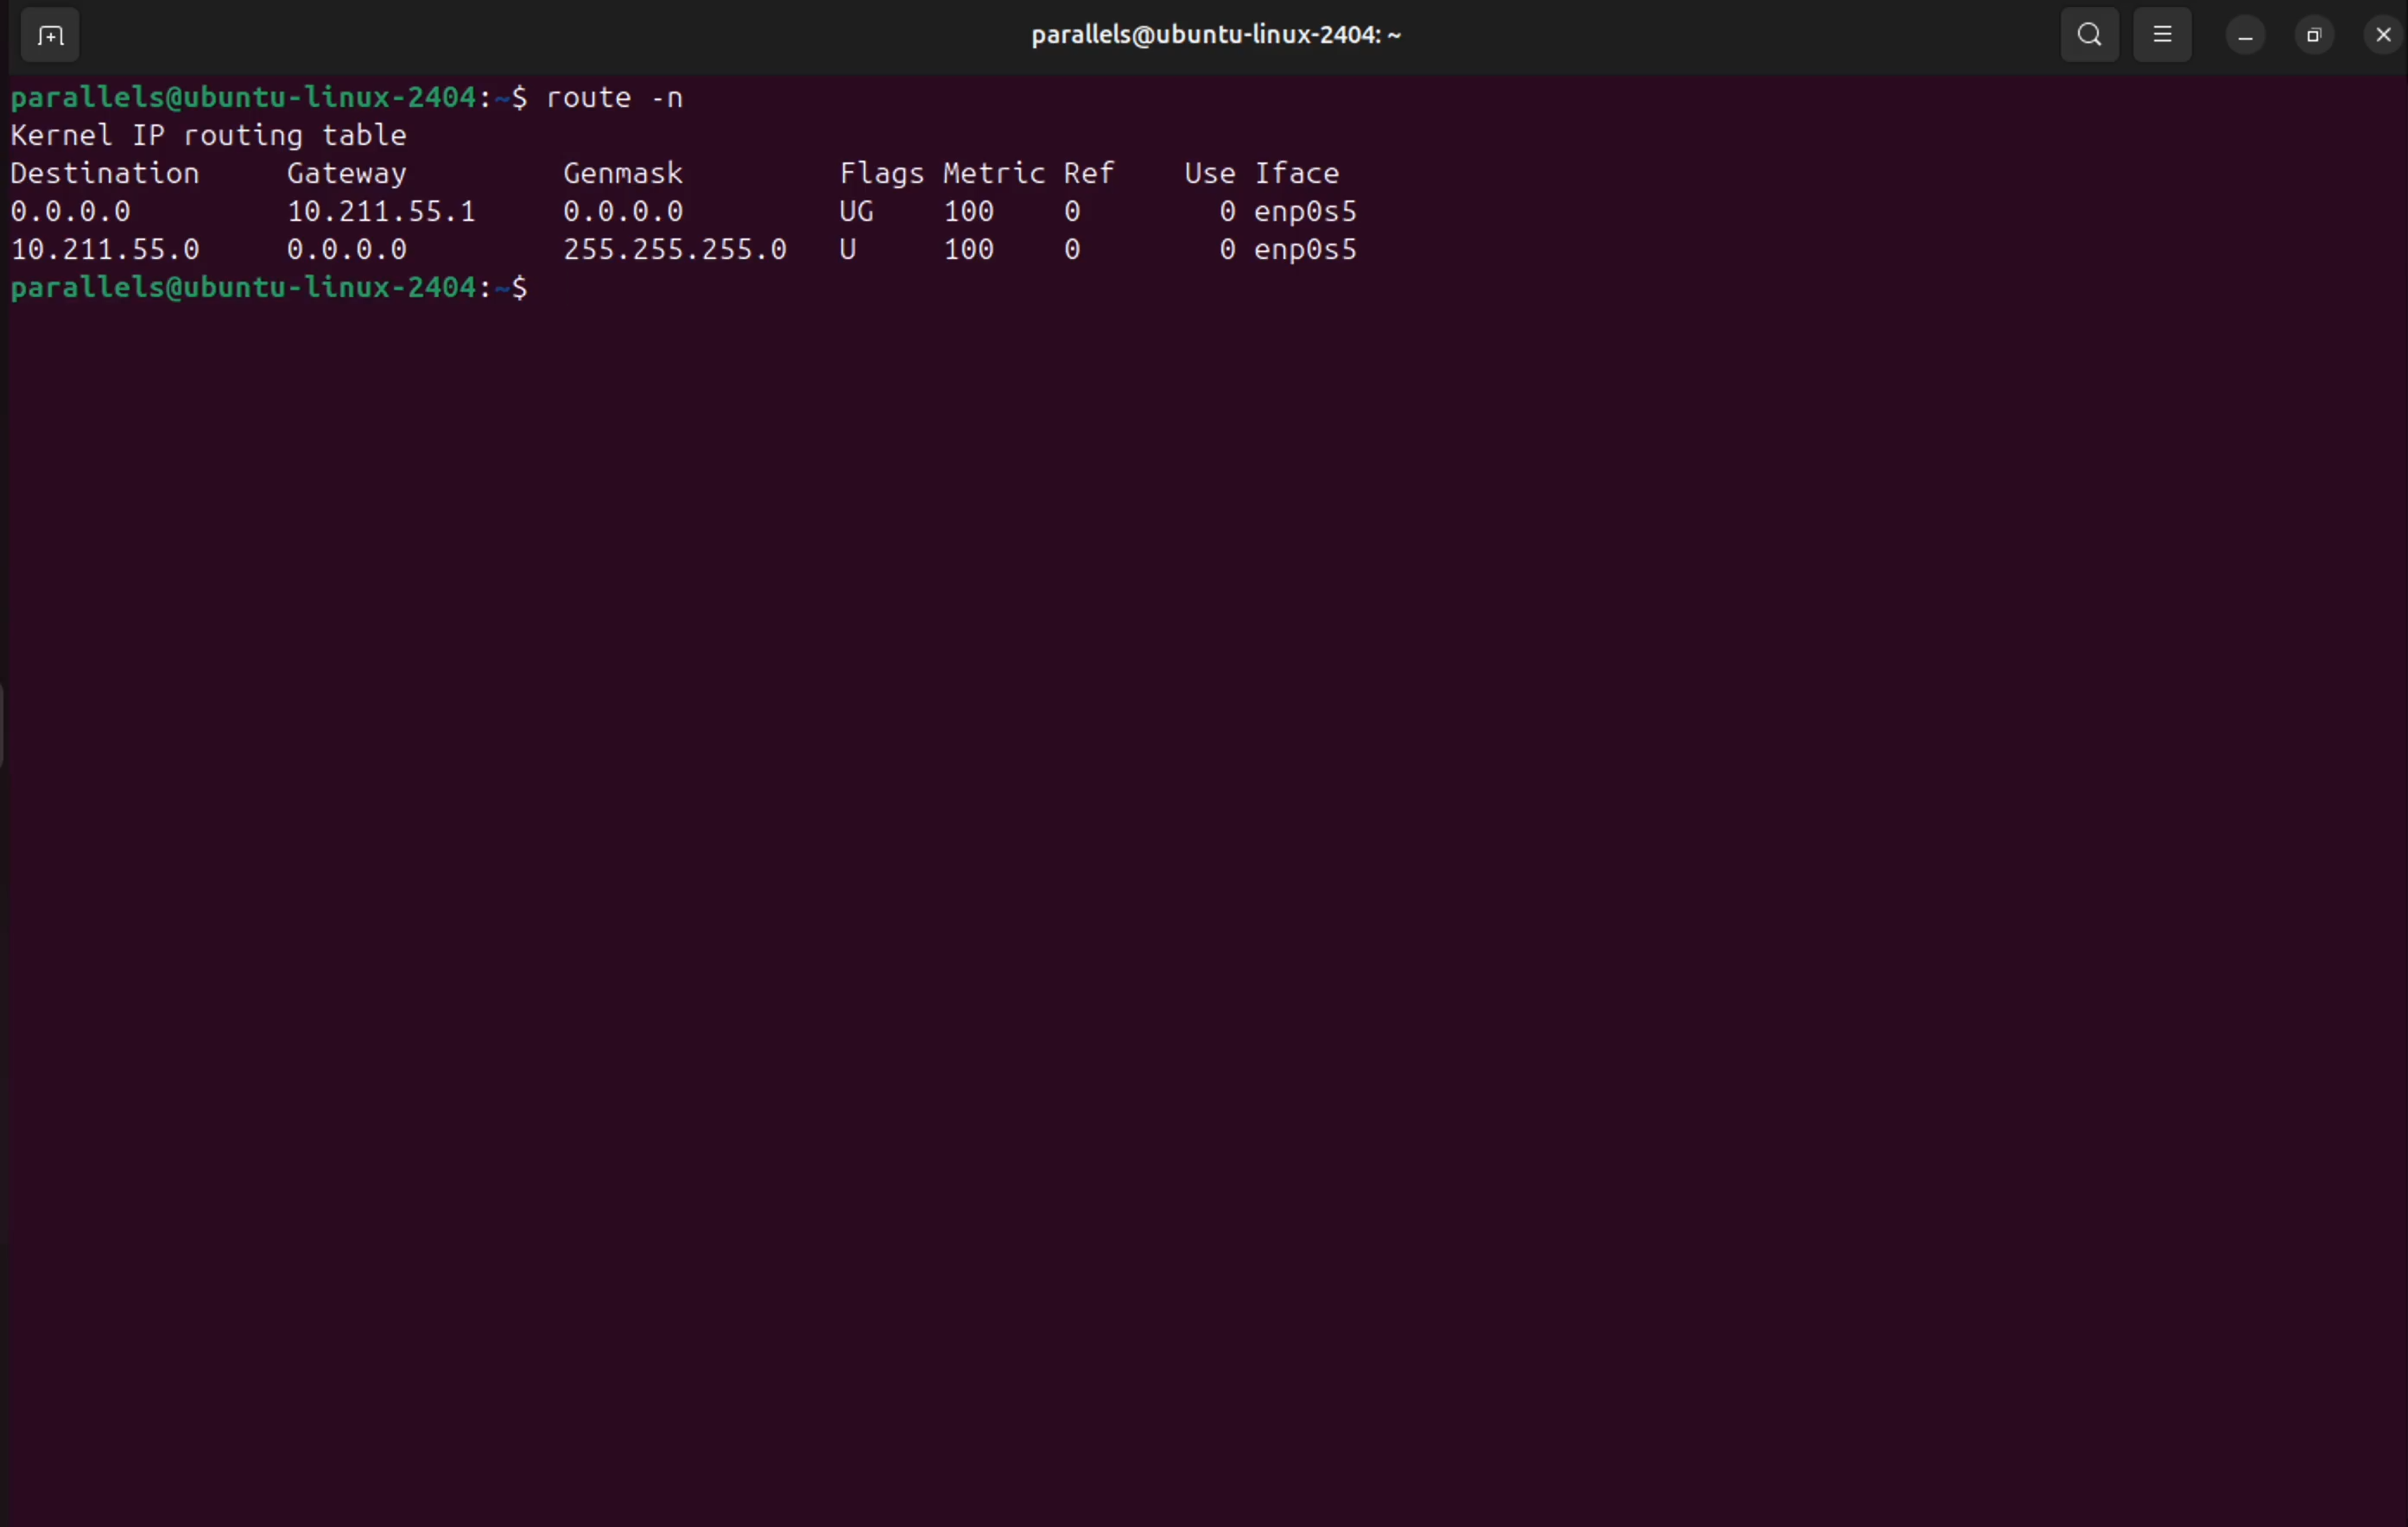 This screenshot has width=2408, height=1527. I want to click on minimize, so click(2241, 34).